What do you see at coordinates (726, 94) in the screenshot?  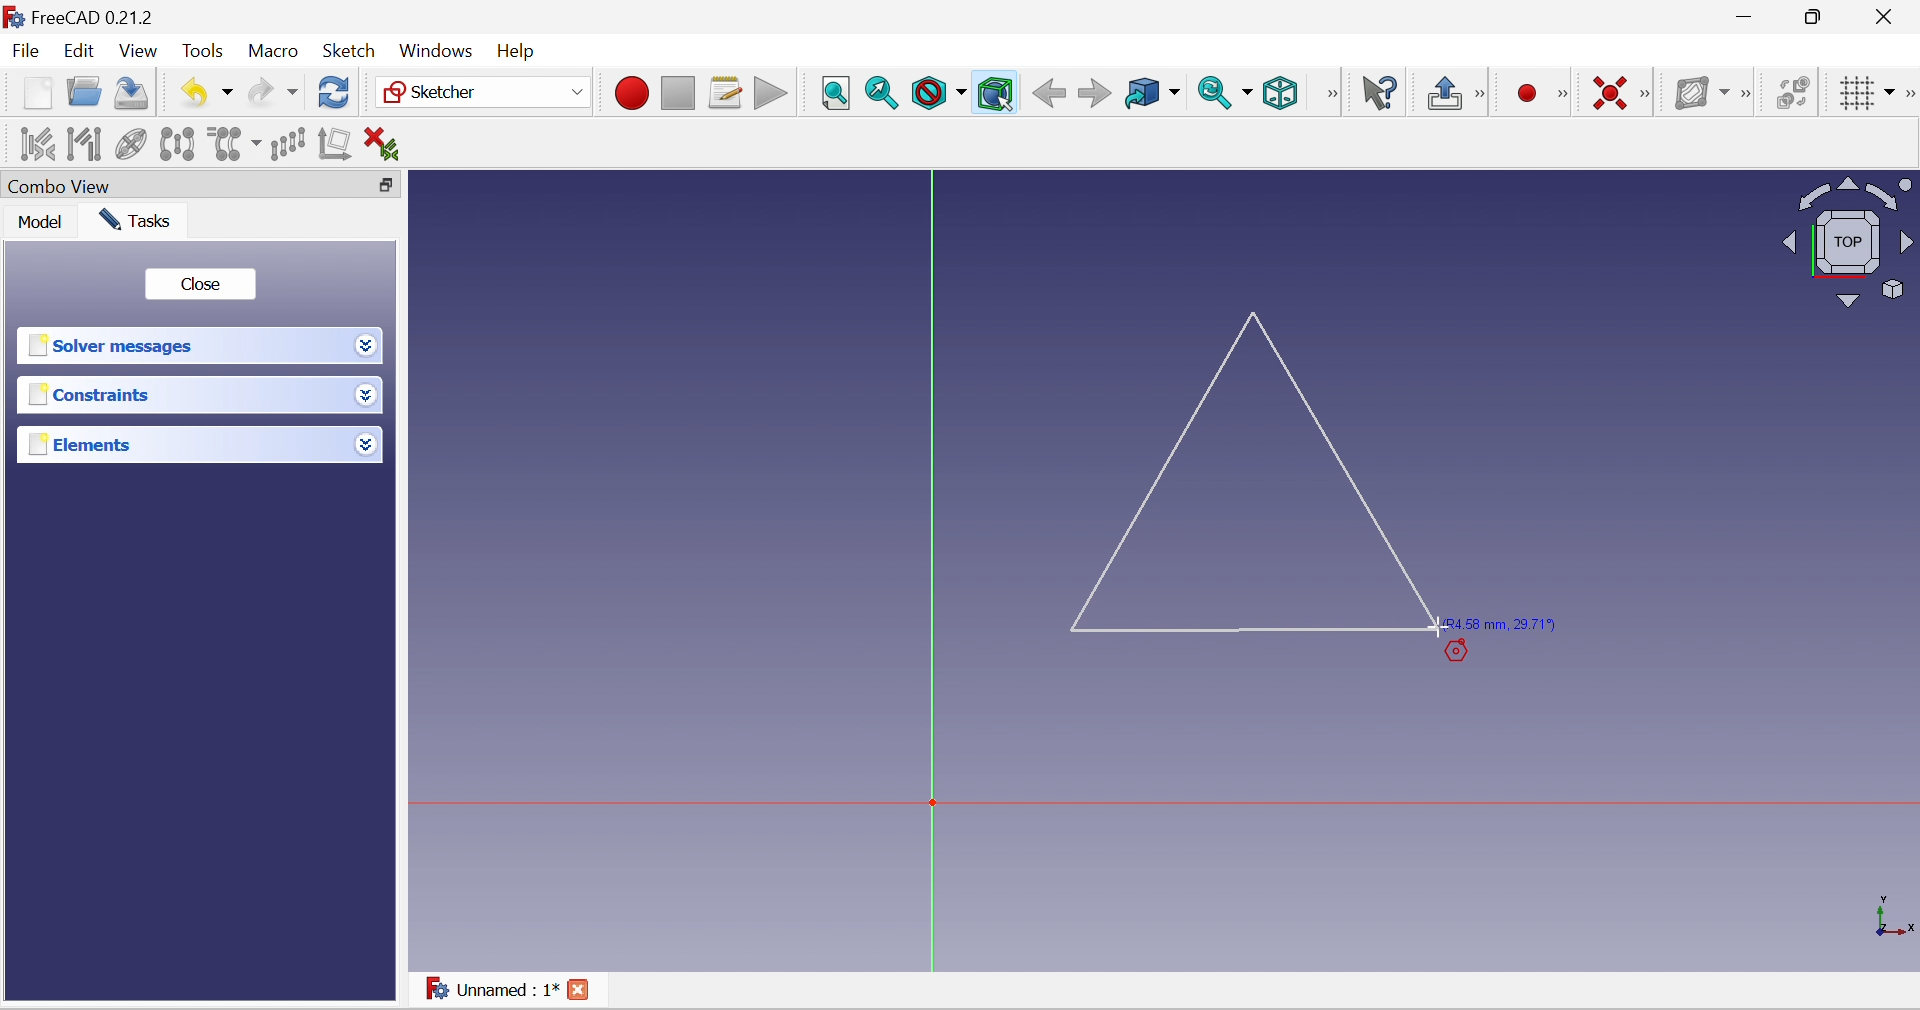 I see `Macros` at bounding box center [726, 94].